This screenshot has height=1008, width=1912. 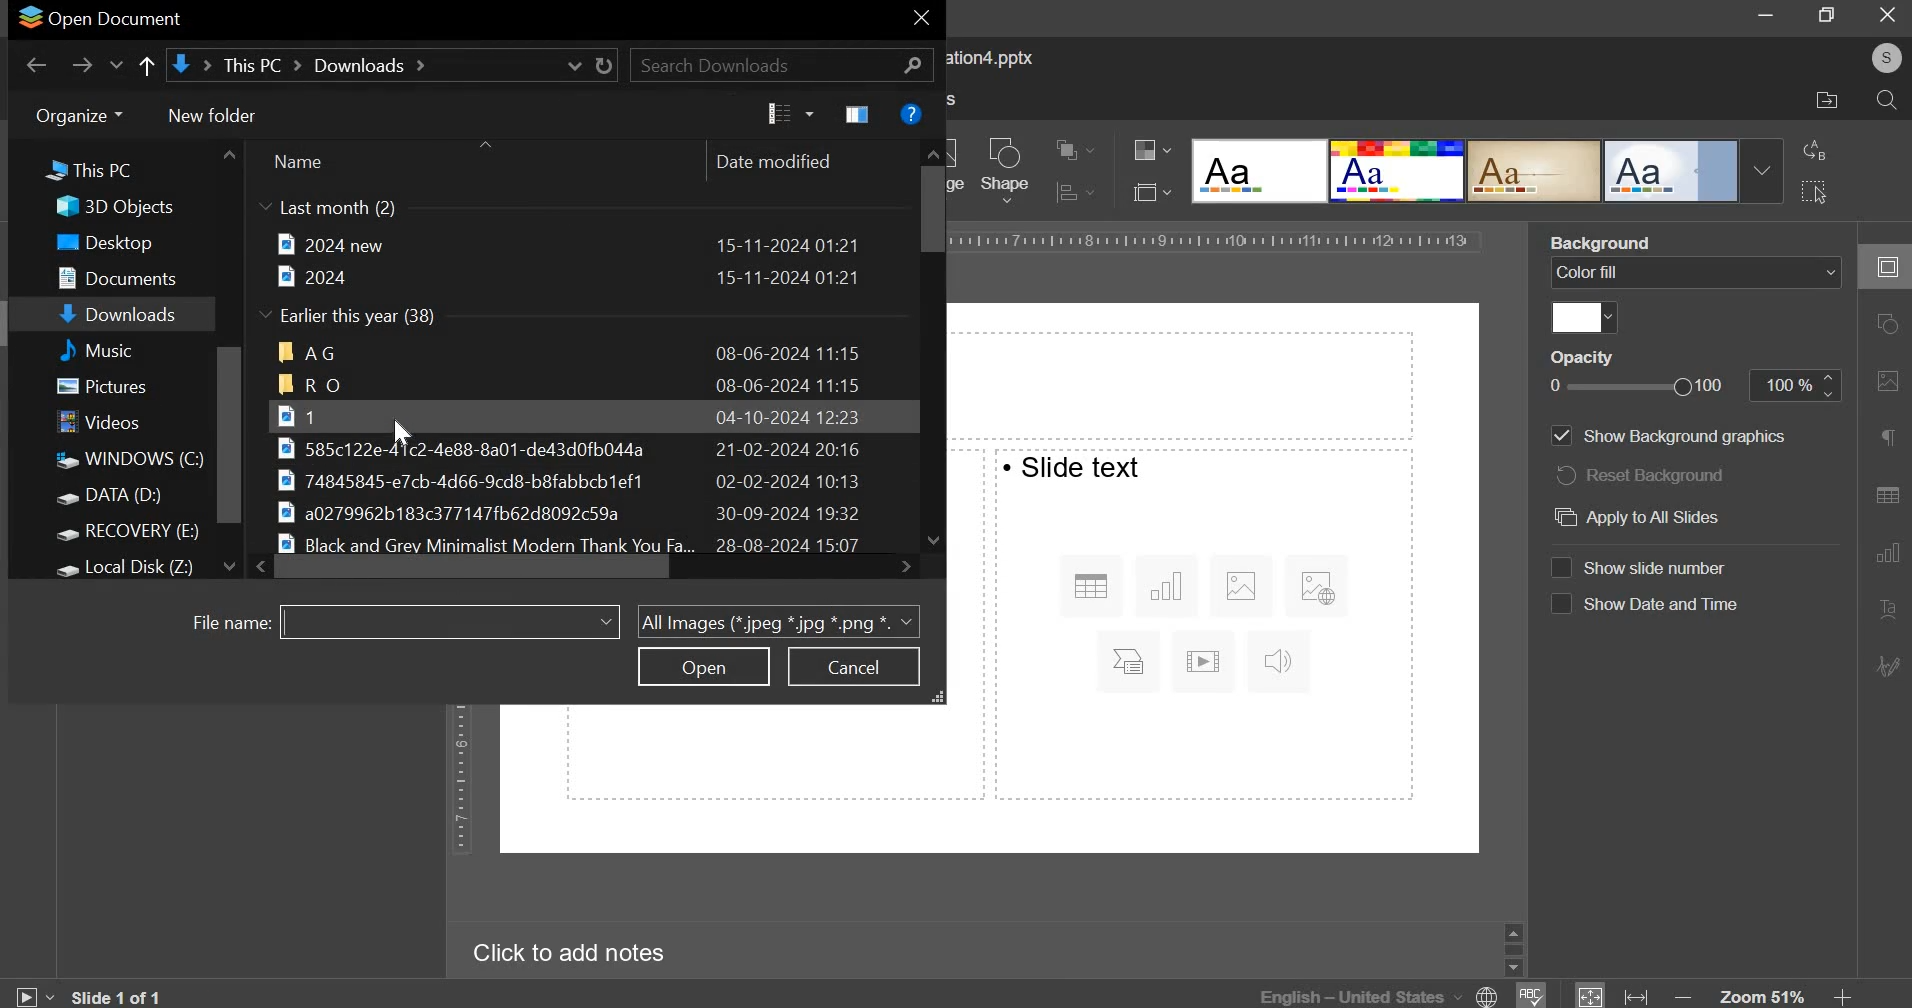 What do you see at coordinates (1585, 356) in the screenshot?
I see `opacity` at bounding box center [1585, 356].